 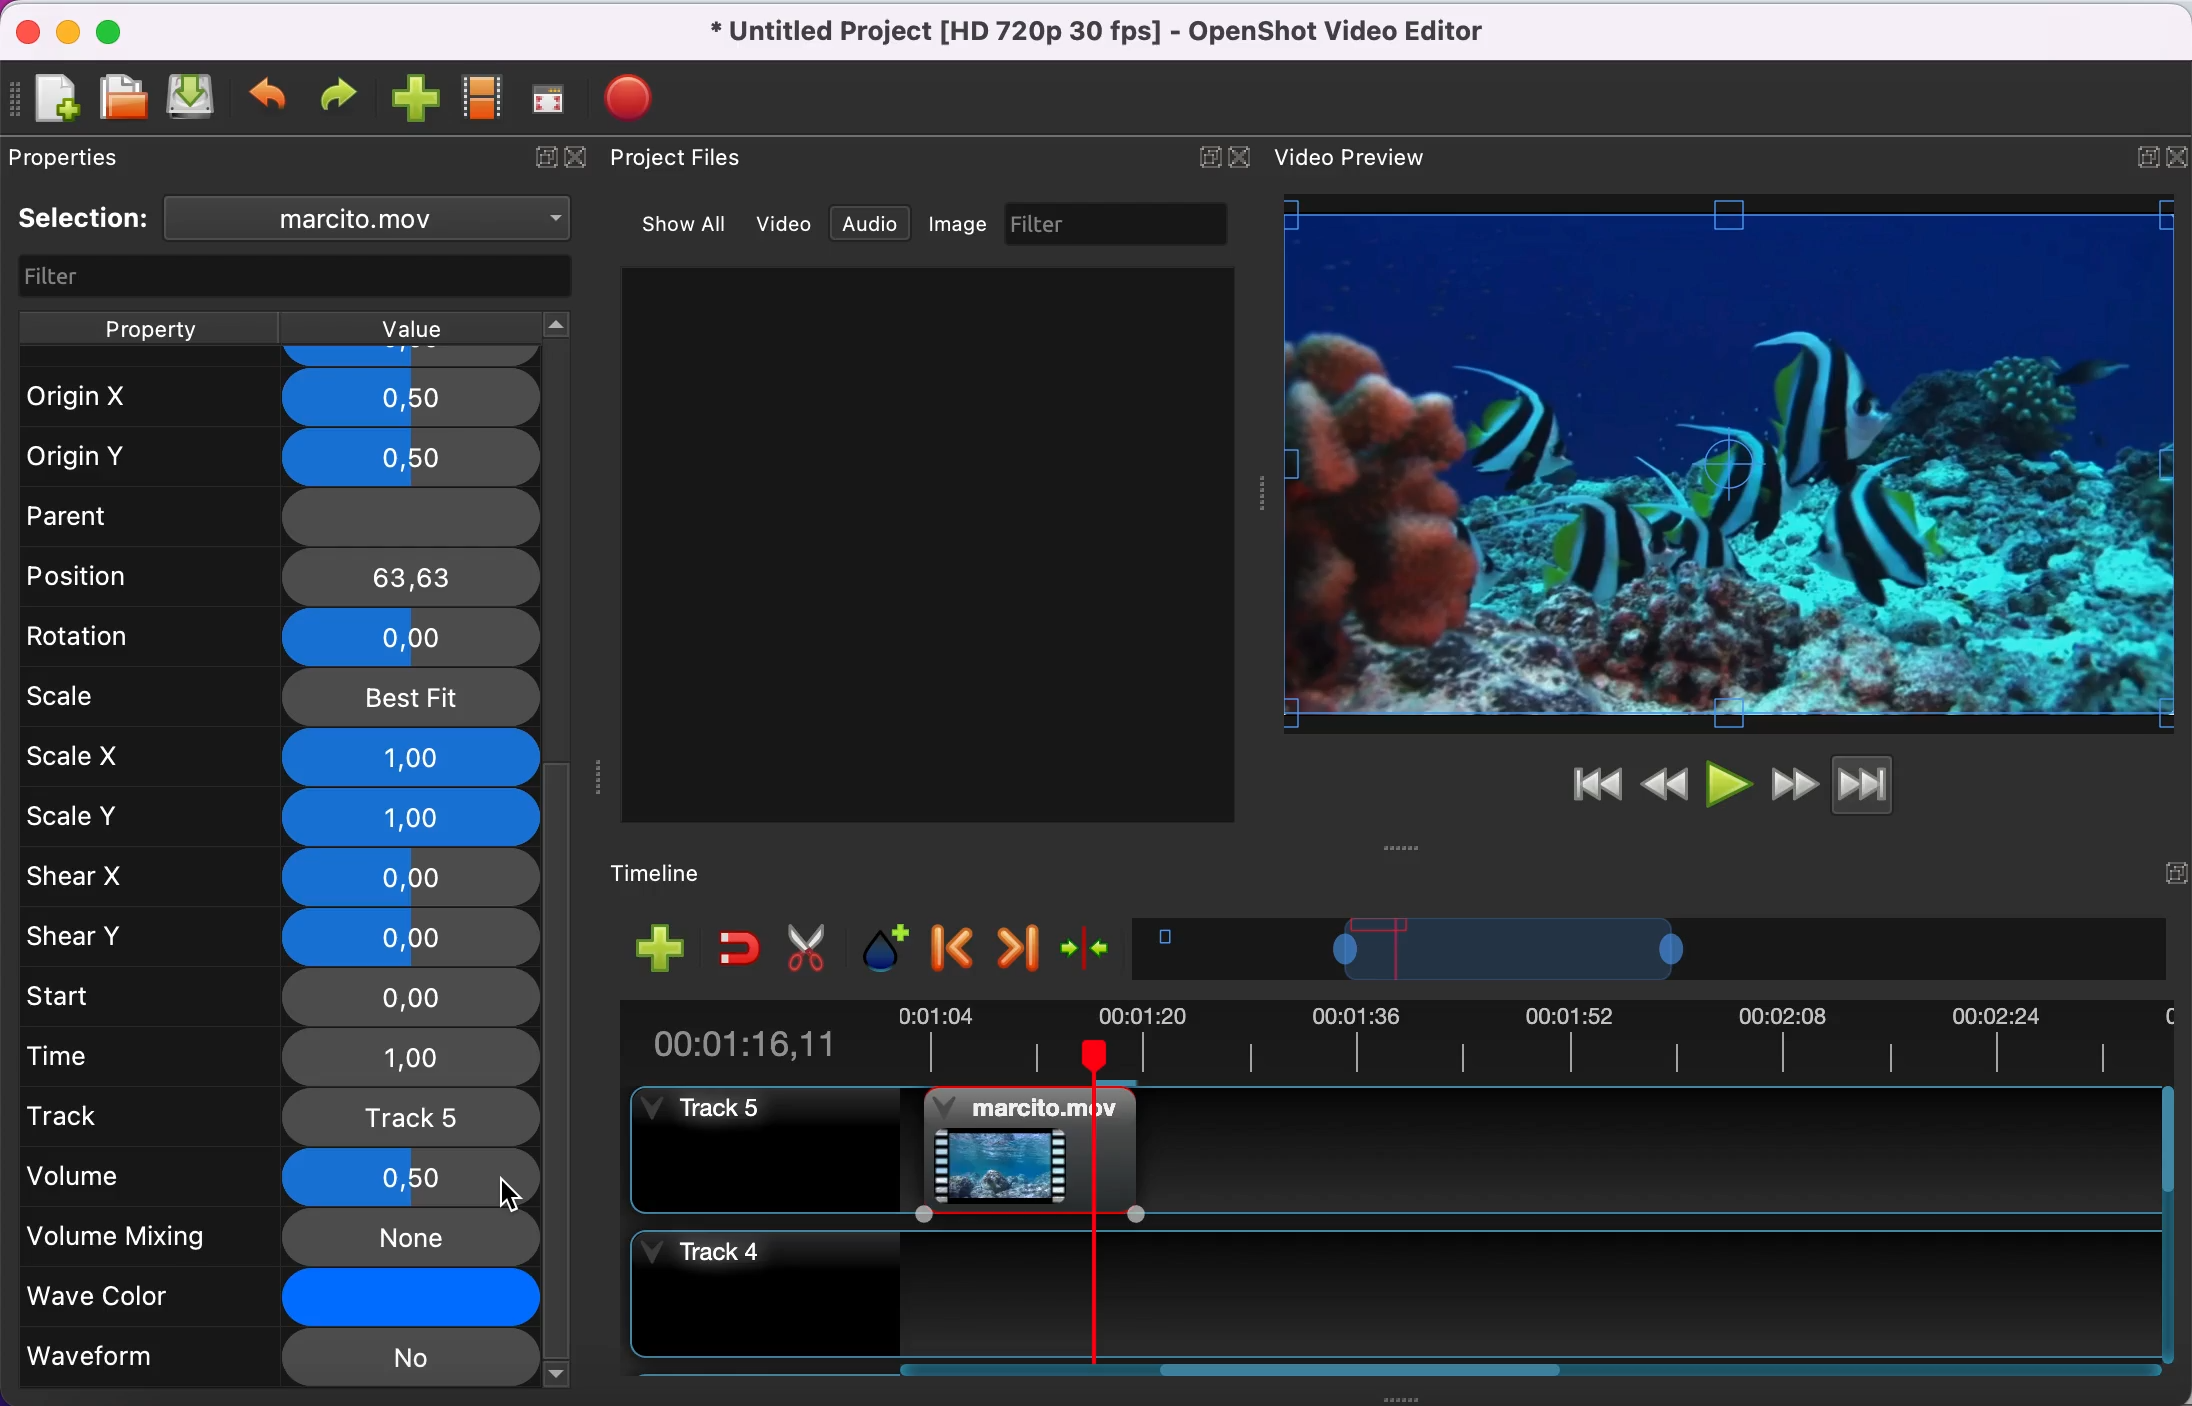 I want to click on save file, so click(x=193, y=101).